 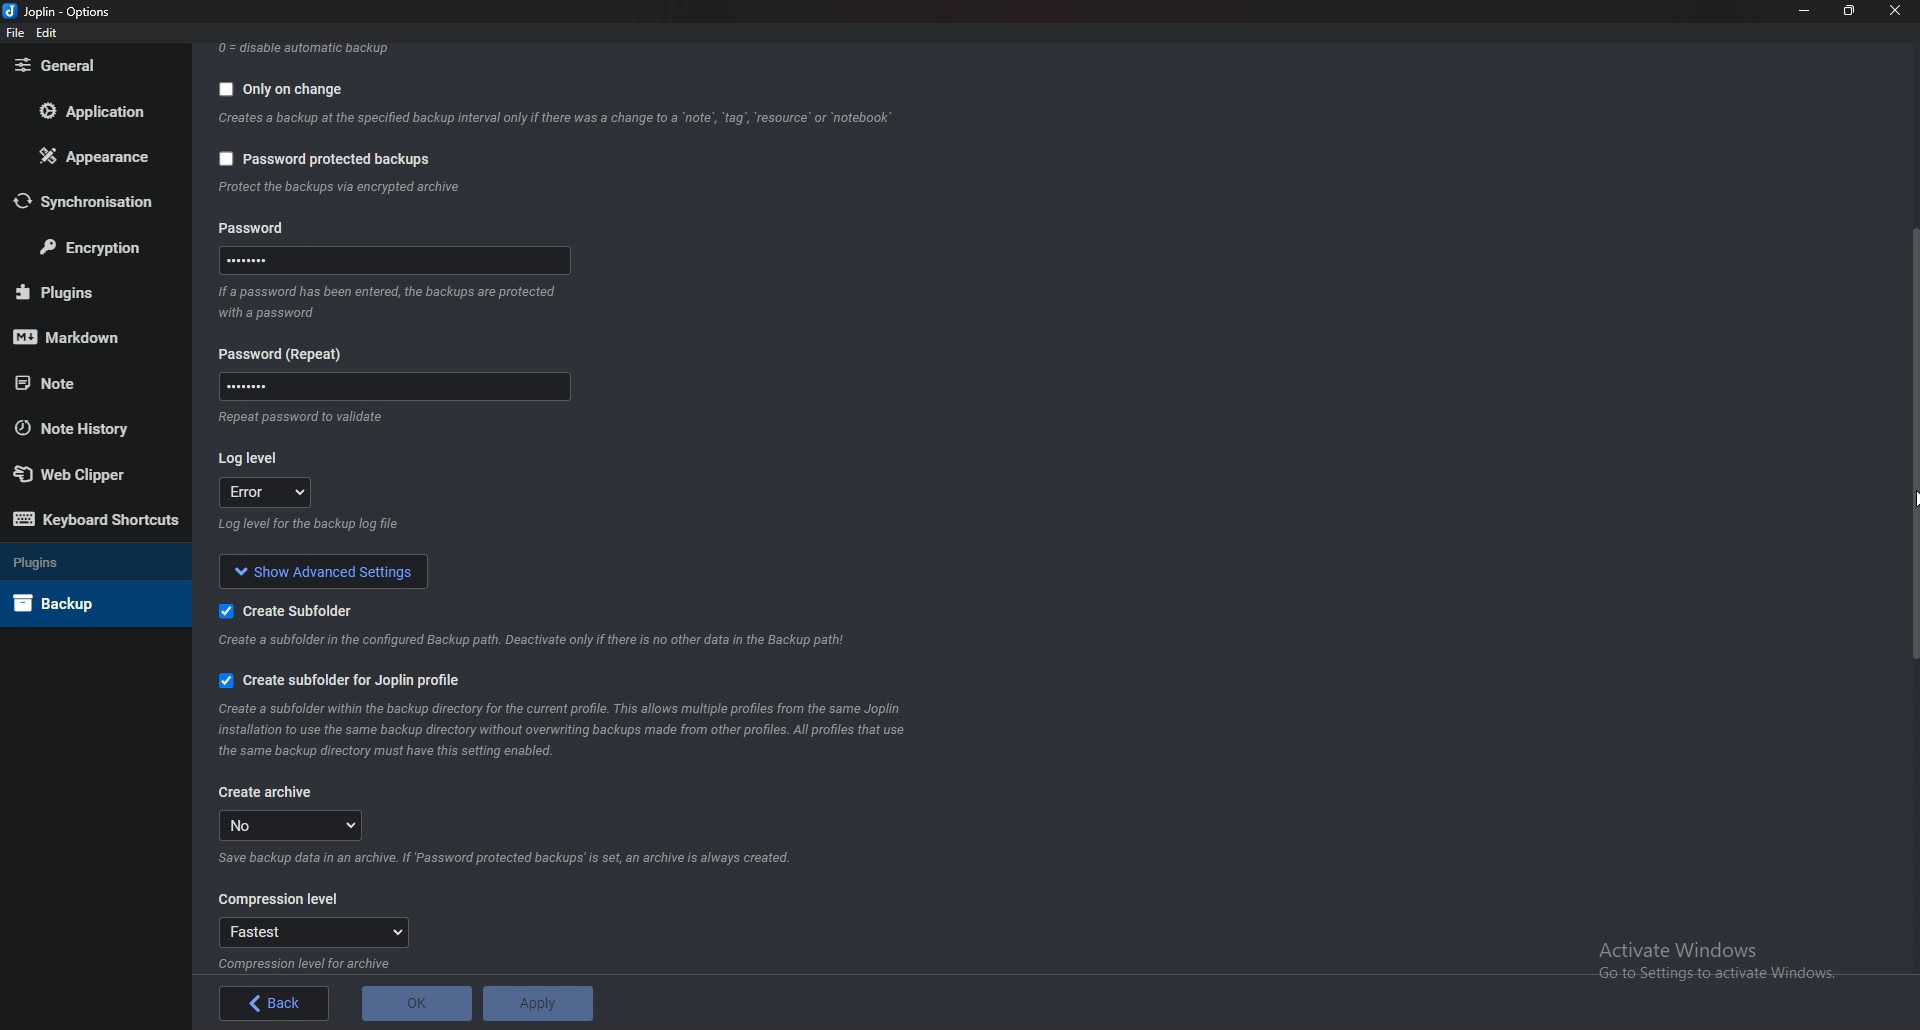 I want to click on scroll bar, so click(x=1912, y=447).